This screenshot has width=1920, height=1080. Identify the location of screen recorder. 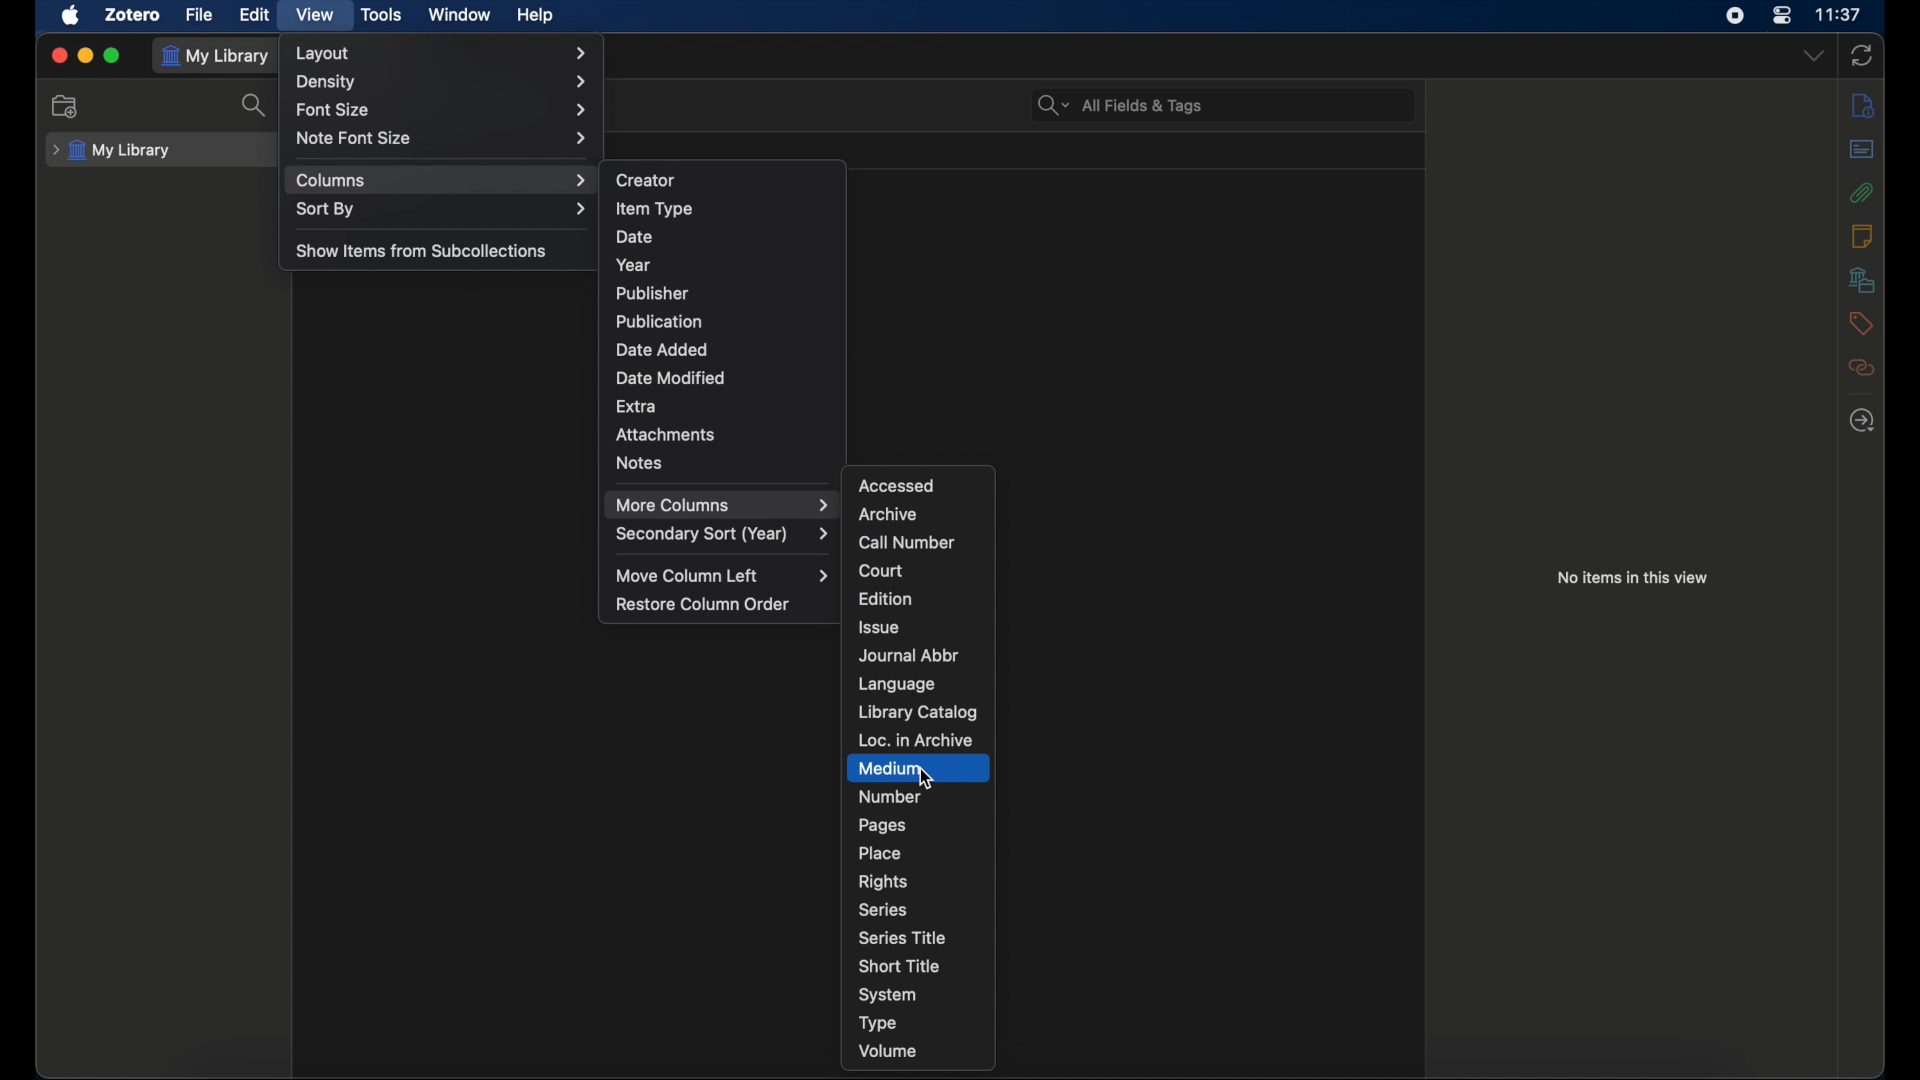
(1738, 16).